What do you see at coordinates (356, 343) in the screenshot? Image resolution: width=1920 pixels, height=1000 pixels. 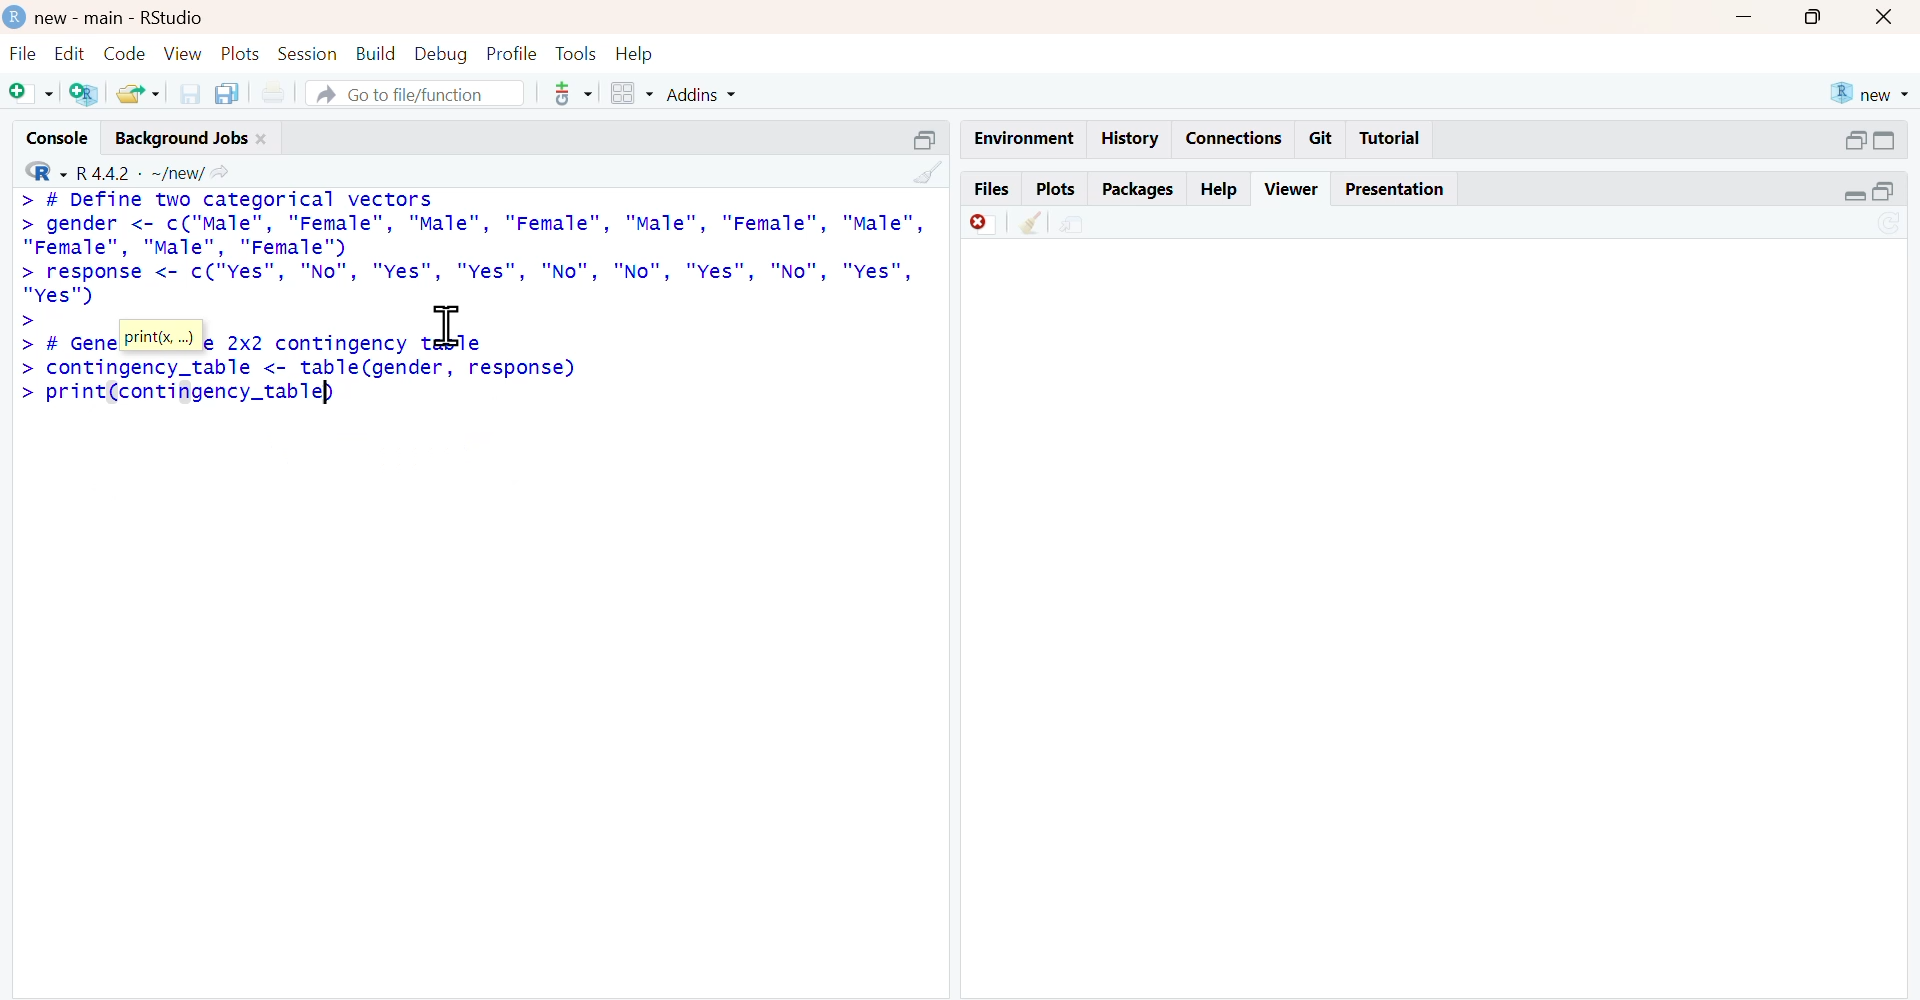 I see `2X2 contingency table` at bounding box center [356, 343].